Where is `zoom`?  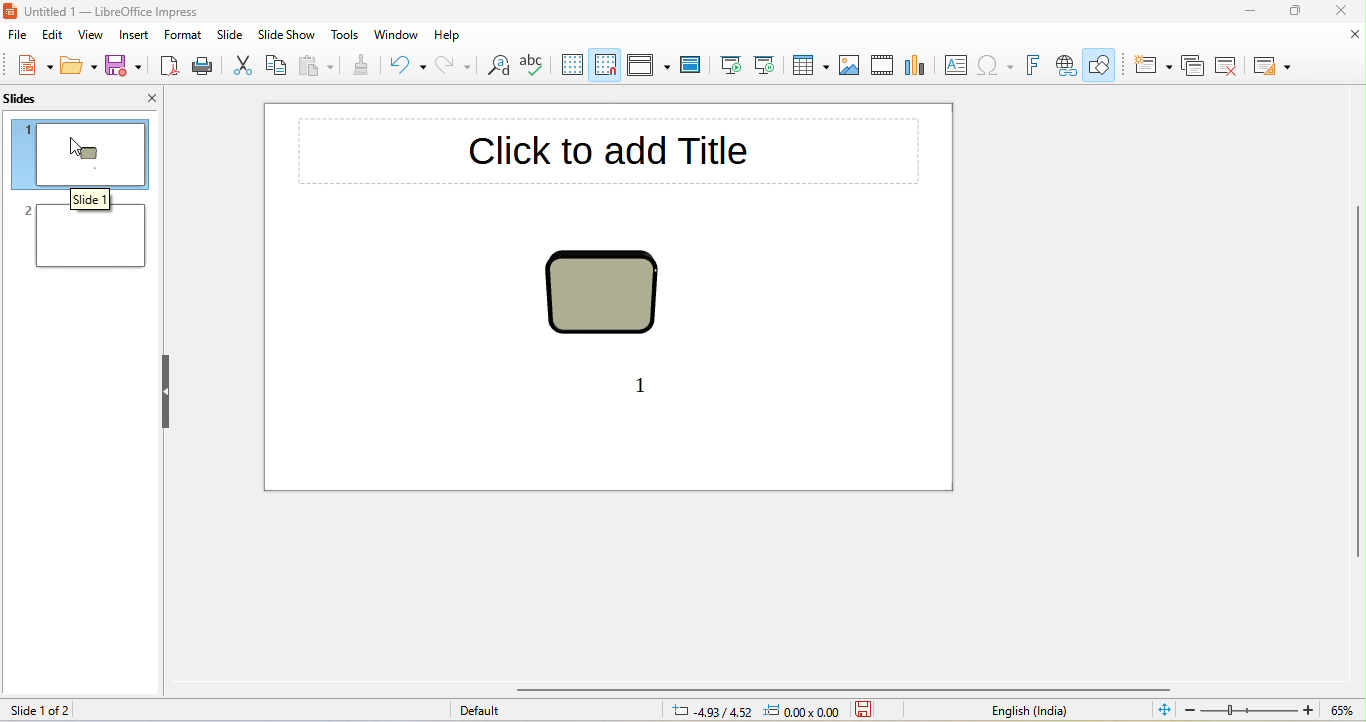
zoom is located at coordinates (1269, 711).